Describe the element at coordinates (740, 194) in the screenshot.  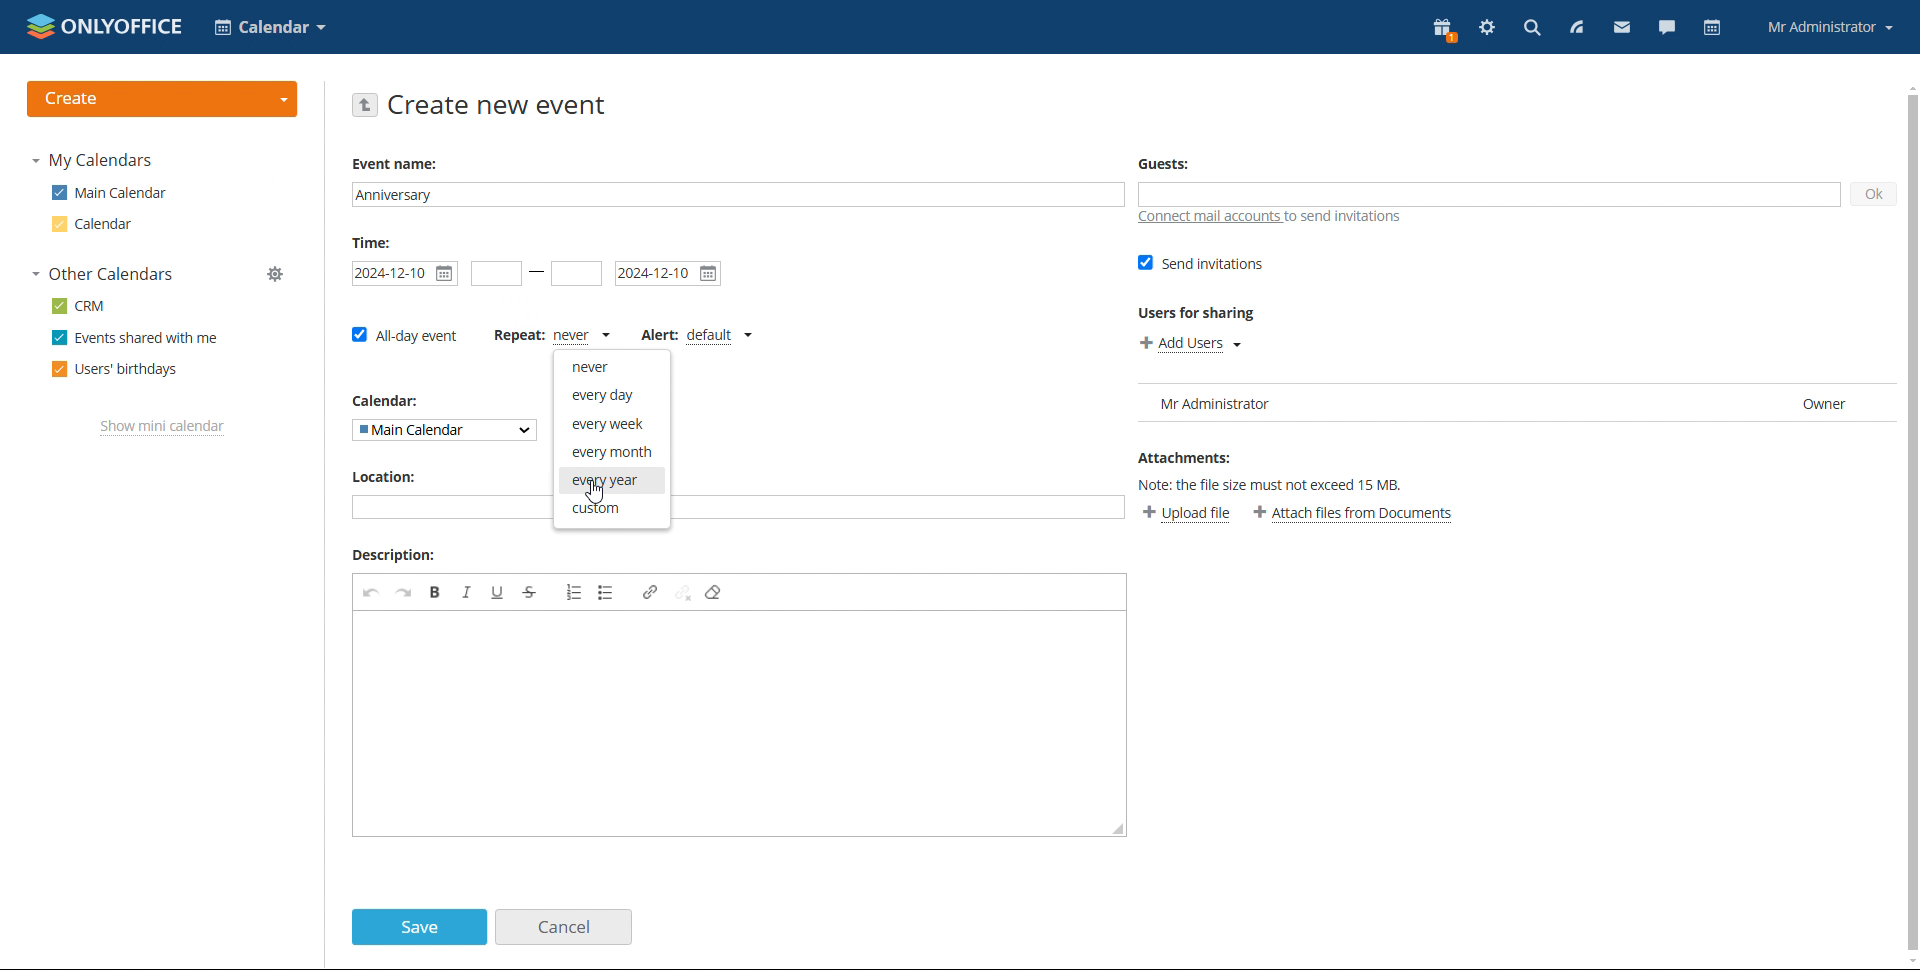
I see `event name added` at that location.